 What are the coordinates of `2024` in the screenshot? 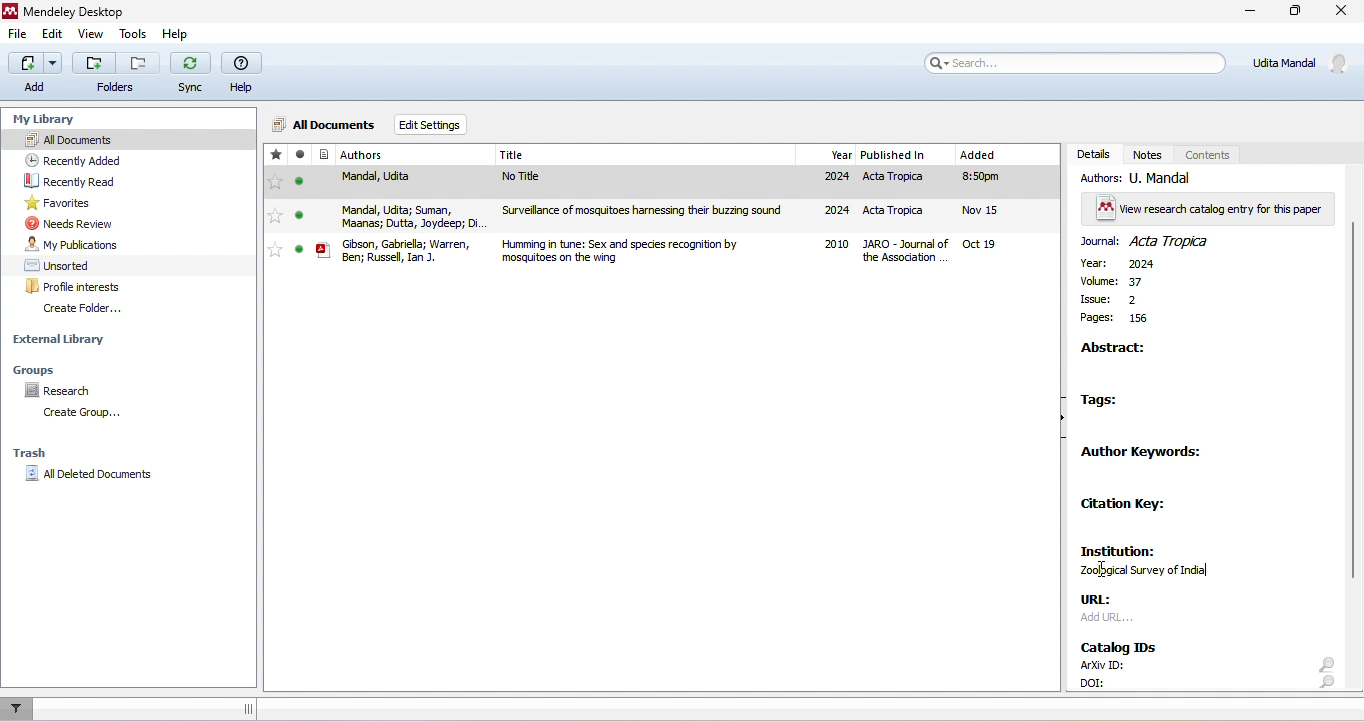 It's located at (835, 178).